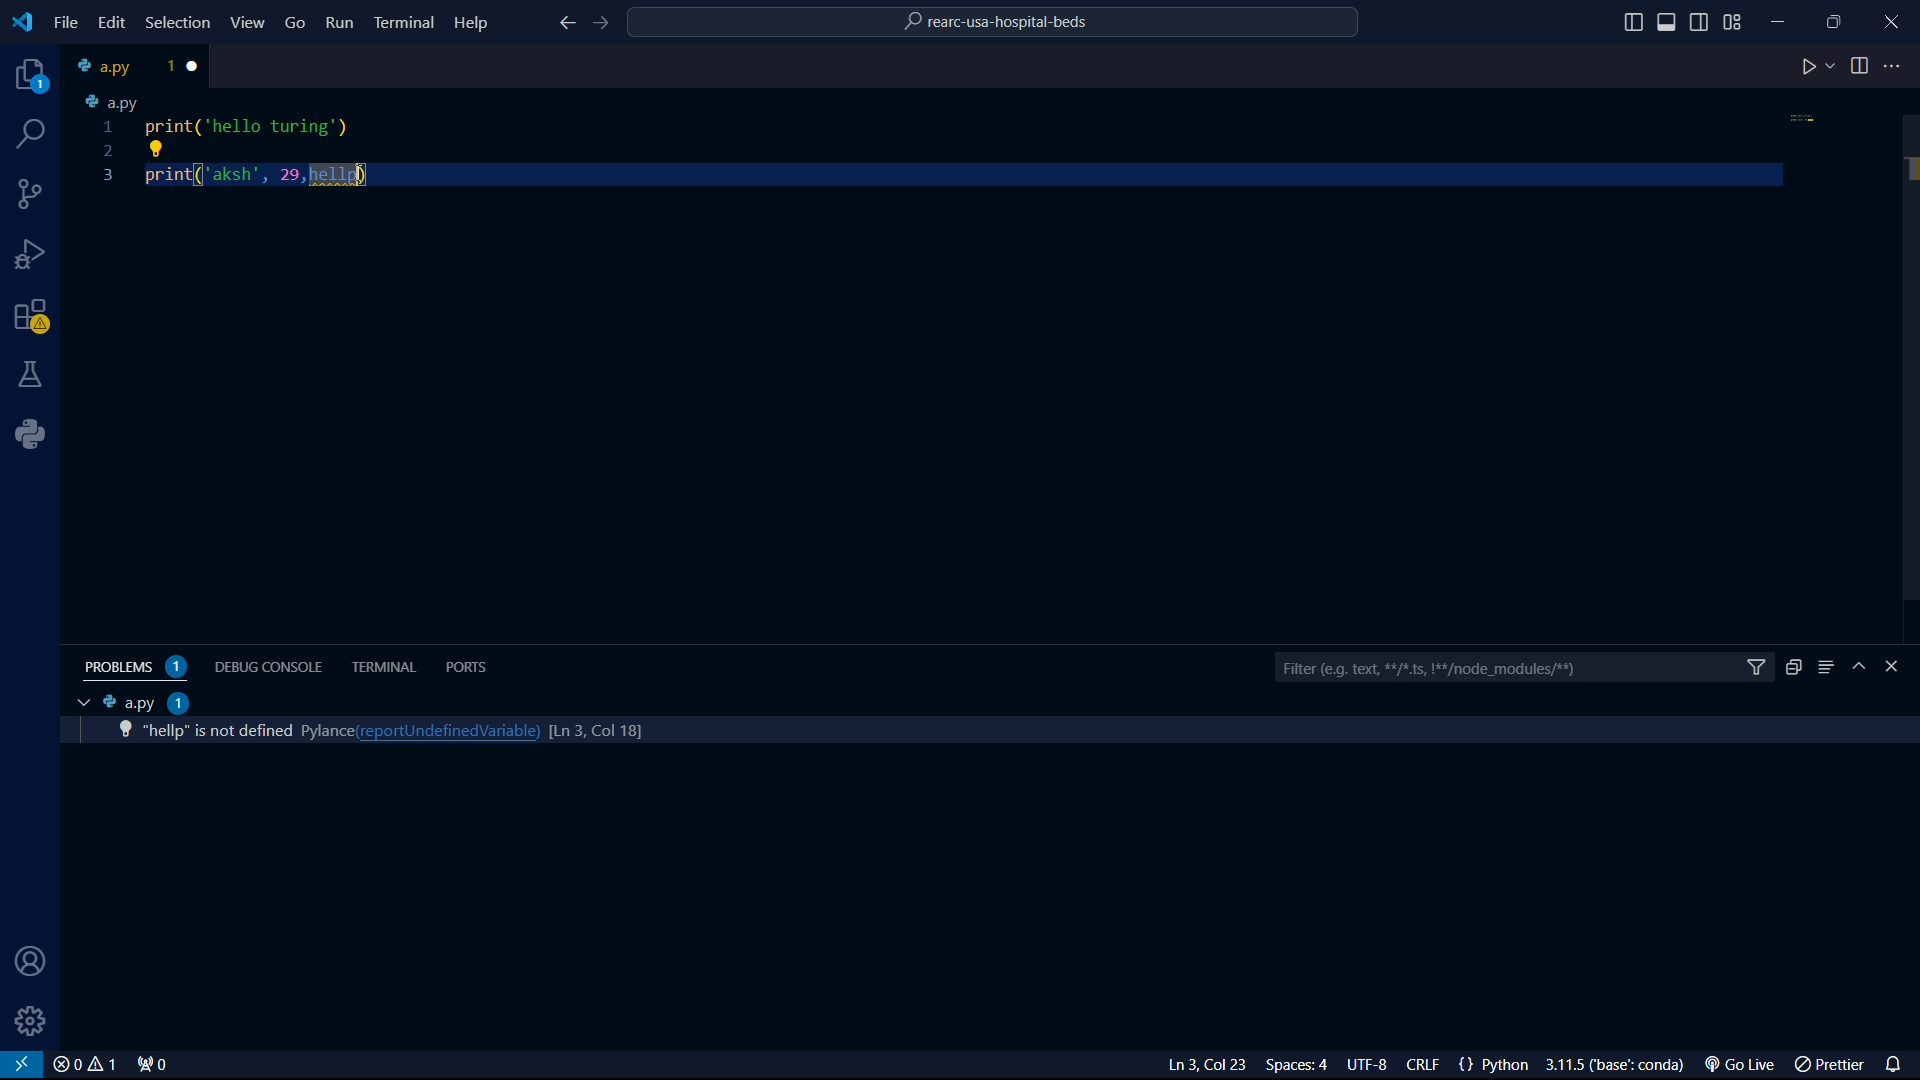 The height and width of the screenshot is (1080, 1920). Describe the element at coordinates (1837, 21) in the screenshot. I see `maximize` at that location.